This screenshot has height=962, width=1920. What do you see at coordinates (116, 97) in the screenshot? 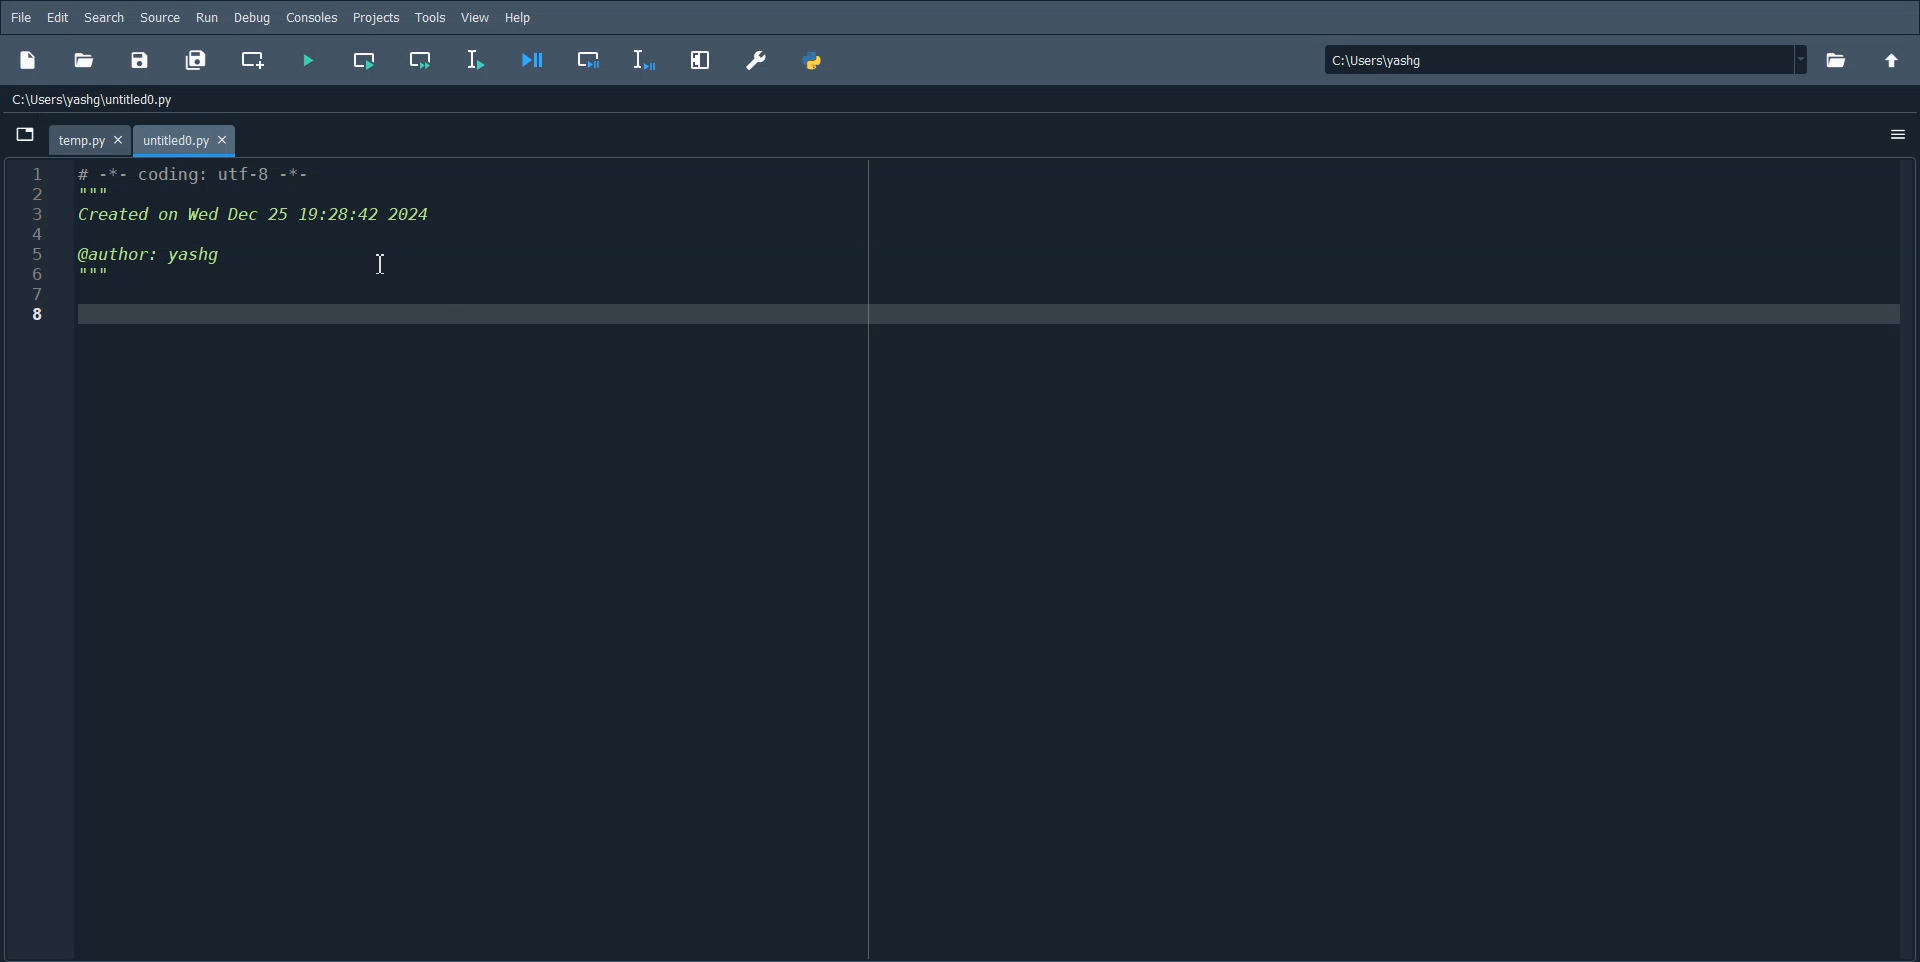
I see `C:\Users\yashg\untitiedo.py` at bounding box center [116, 97].